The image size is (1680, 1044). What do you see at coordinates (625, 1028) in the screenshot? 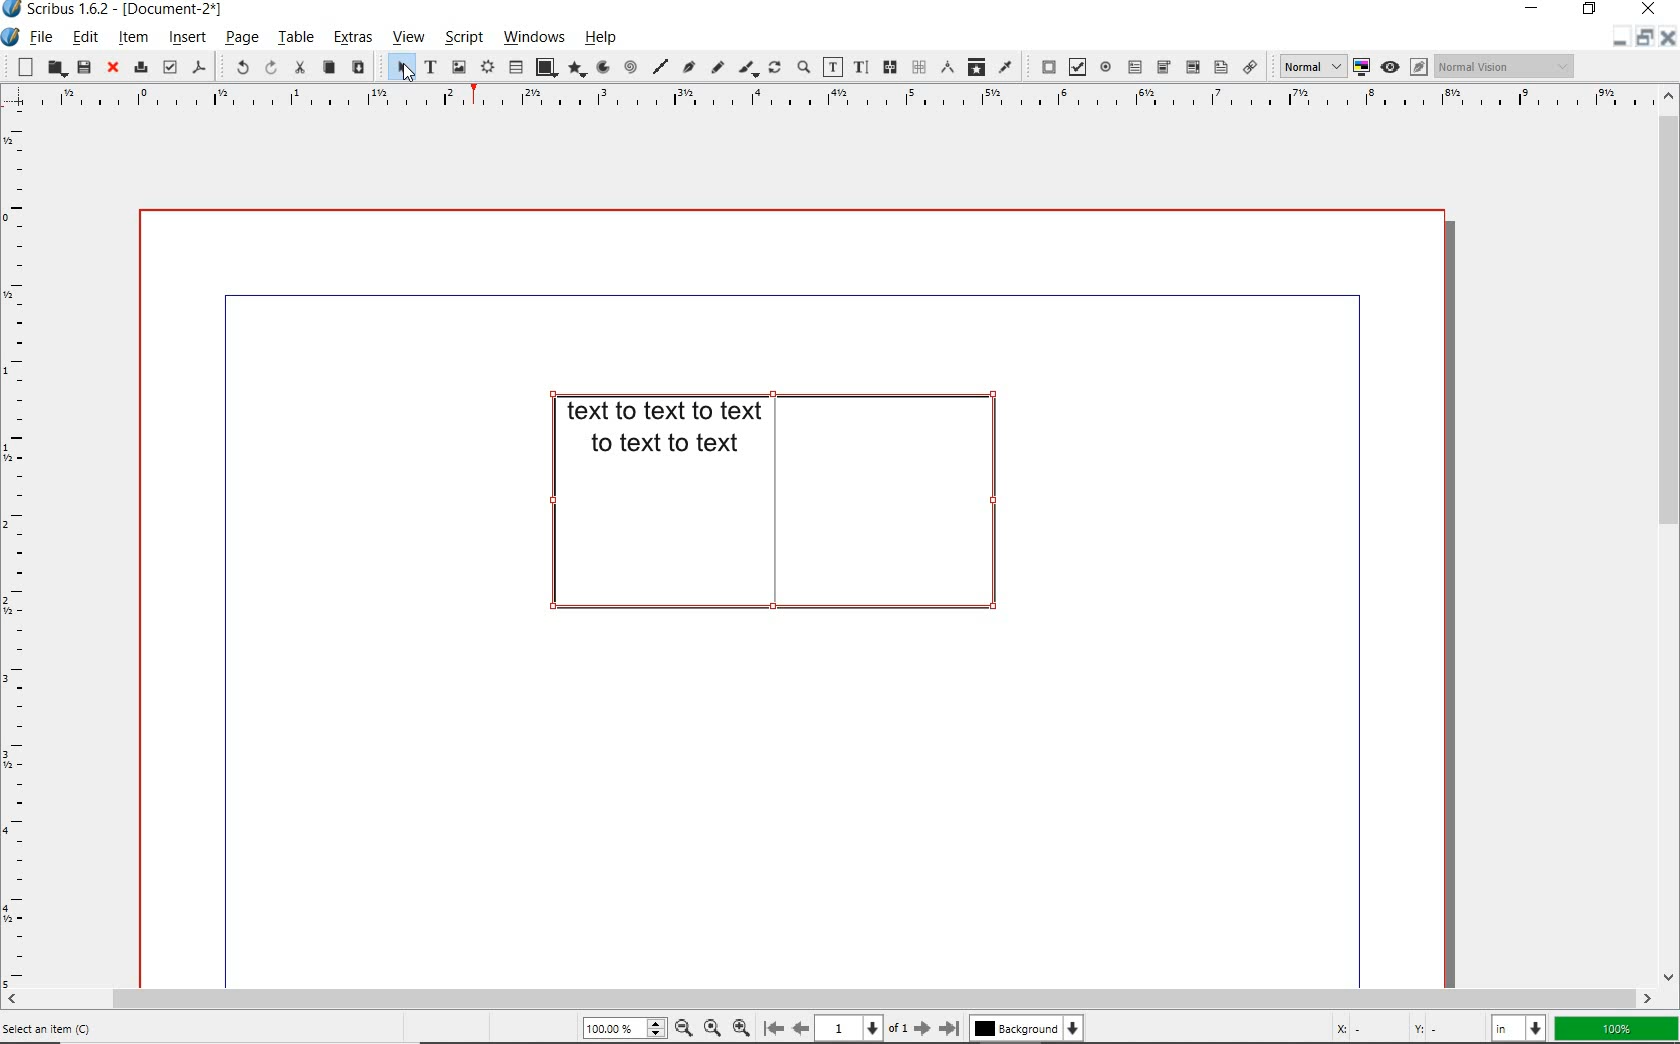
I see `zoom level` at bounding box center [625, 1028].